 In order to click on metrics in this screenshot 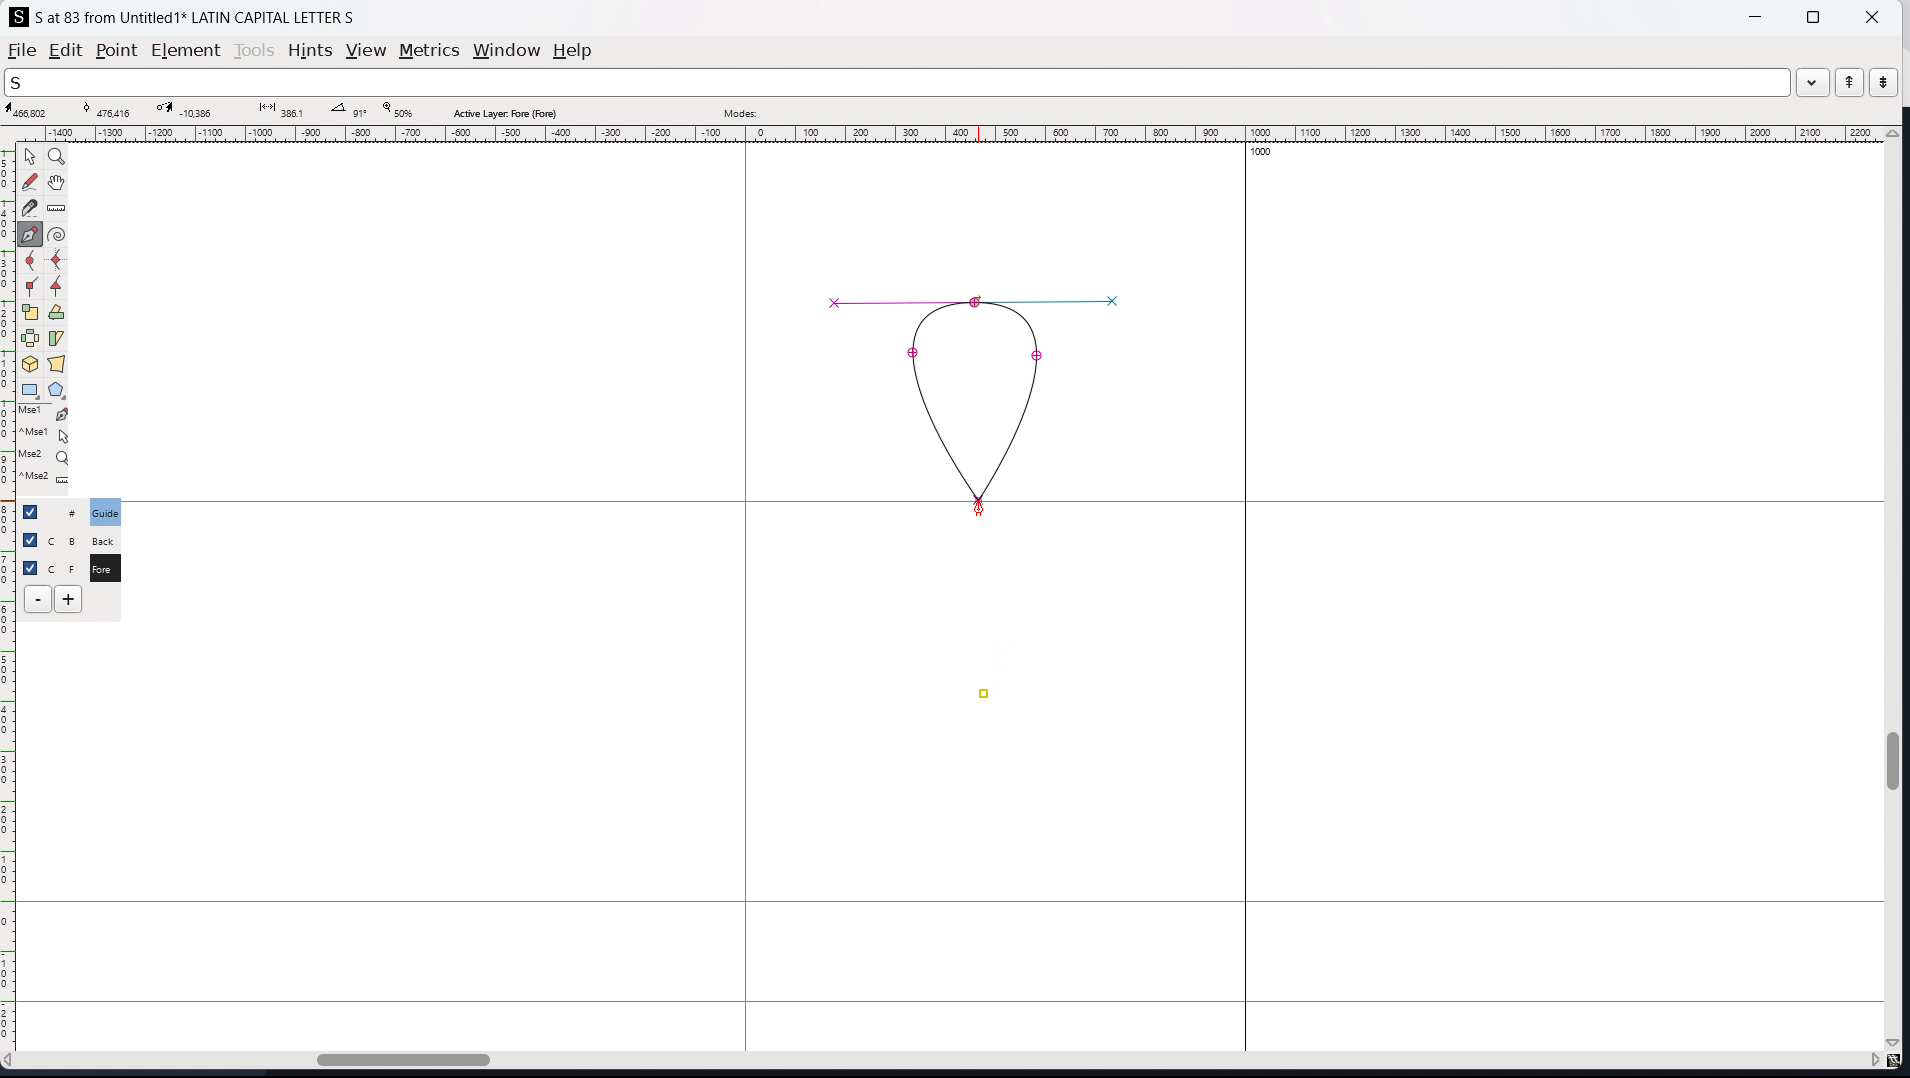, I will do `click(429, 50)`.